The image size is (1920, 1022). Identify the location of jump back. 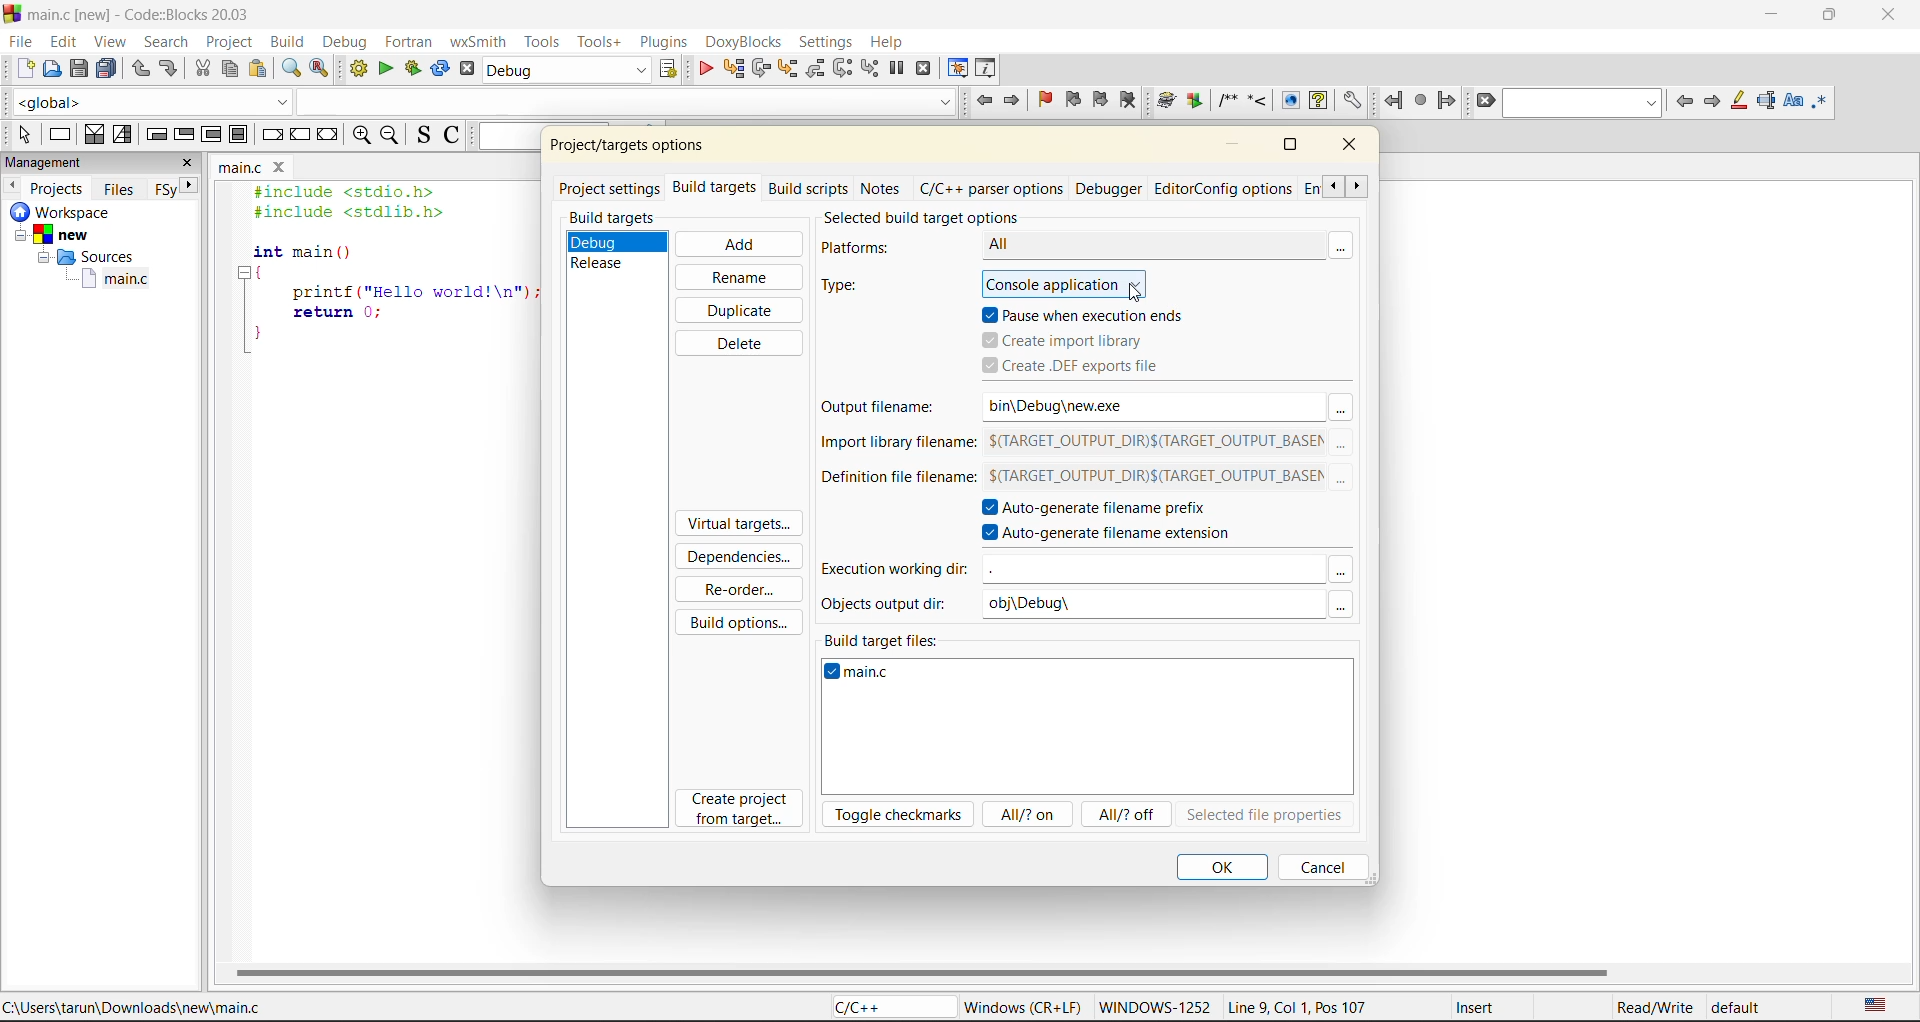
(983, 103).